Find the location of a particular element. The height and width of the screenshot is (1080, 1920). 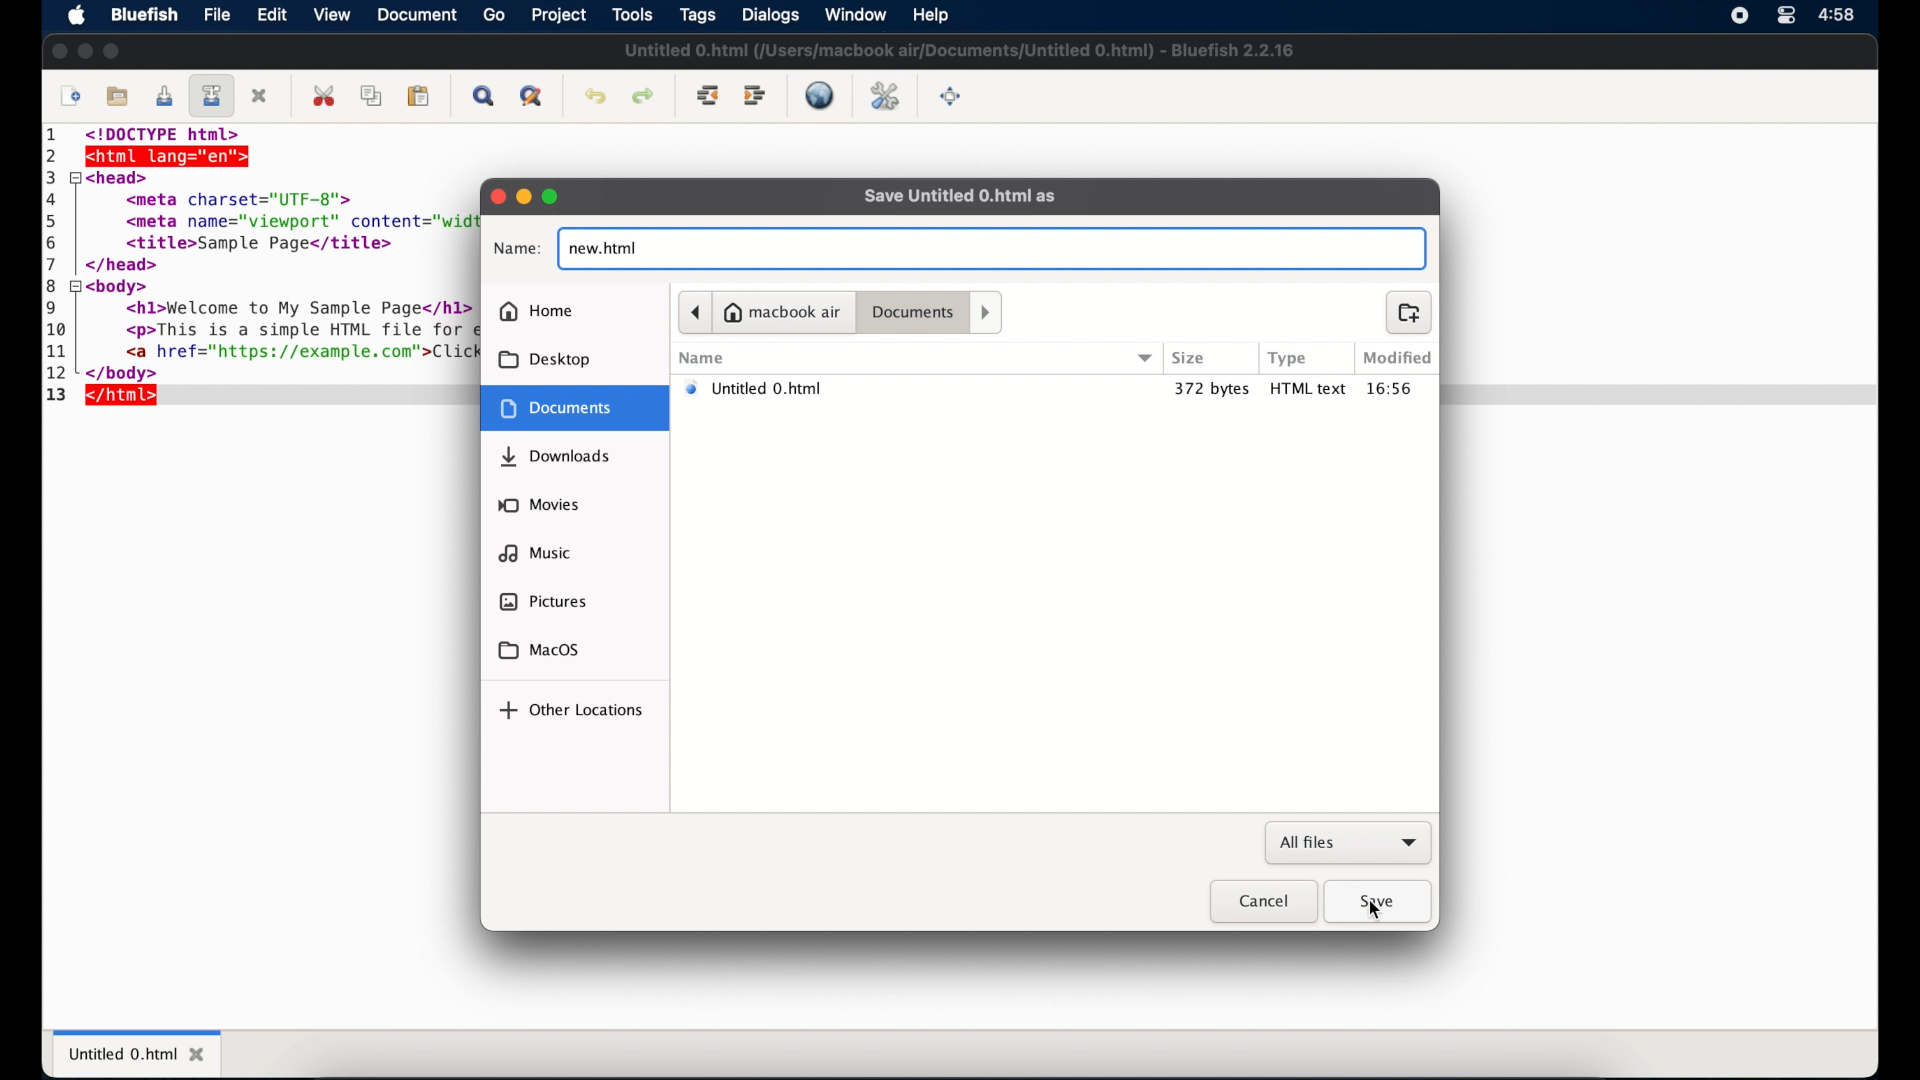

other locations is located at coordinates (570, 710).